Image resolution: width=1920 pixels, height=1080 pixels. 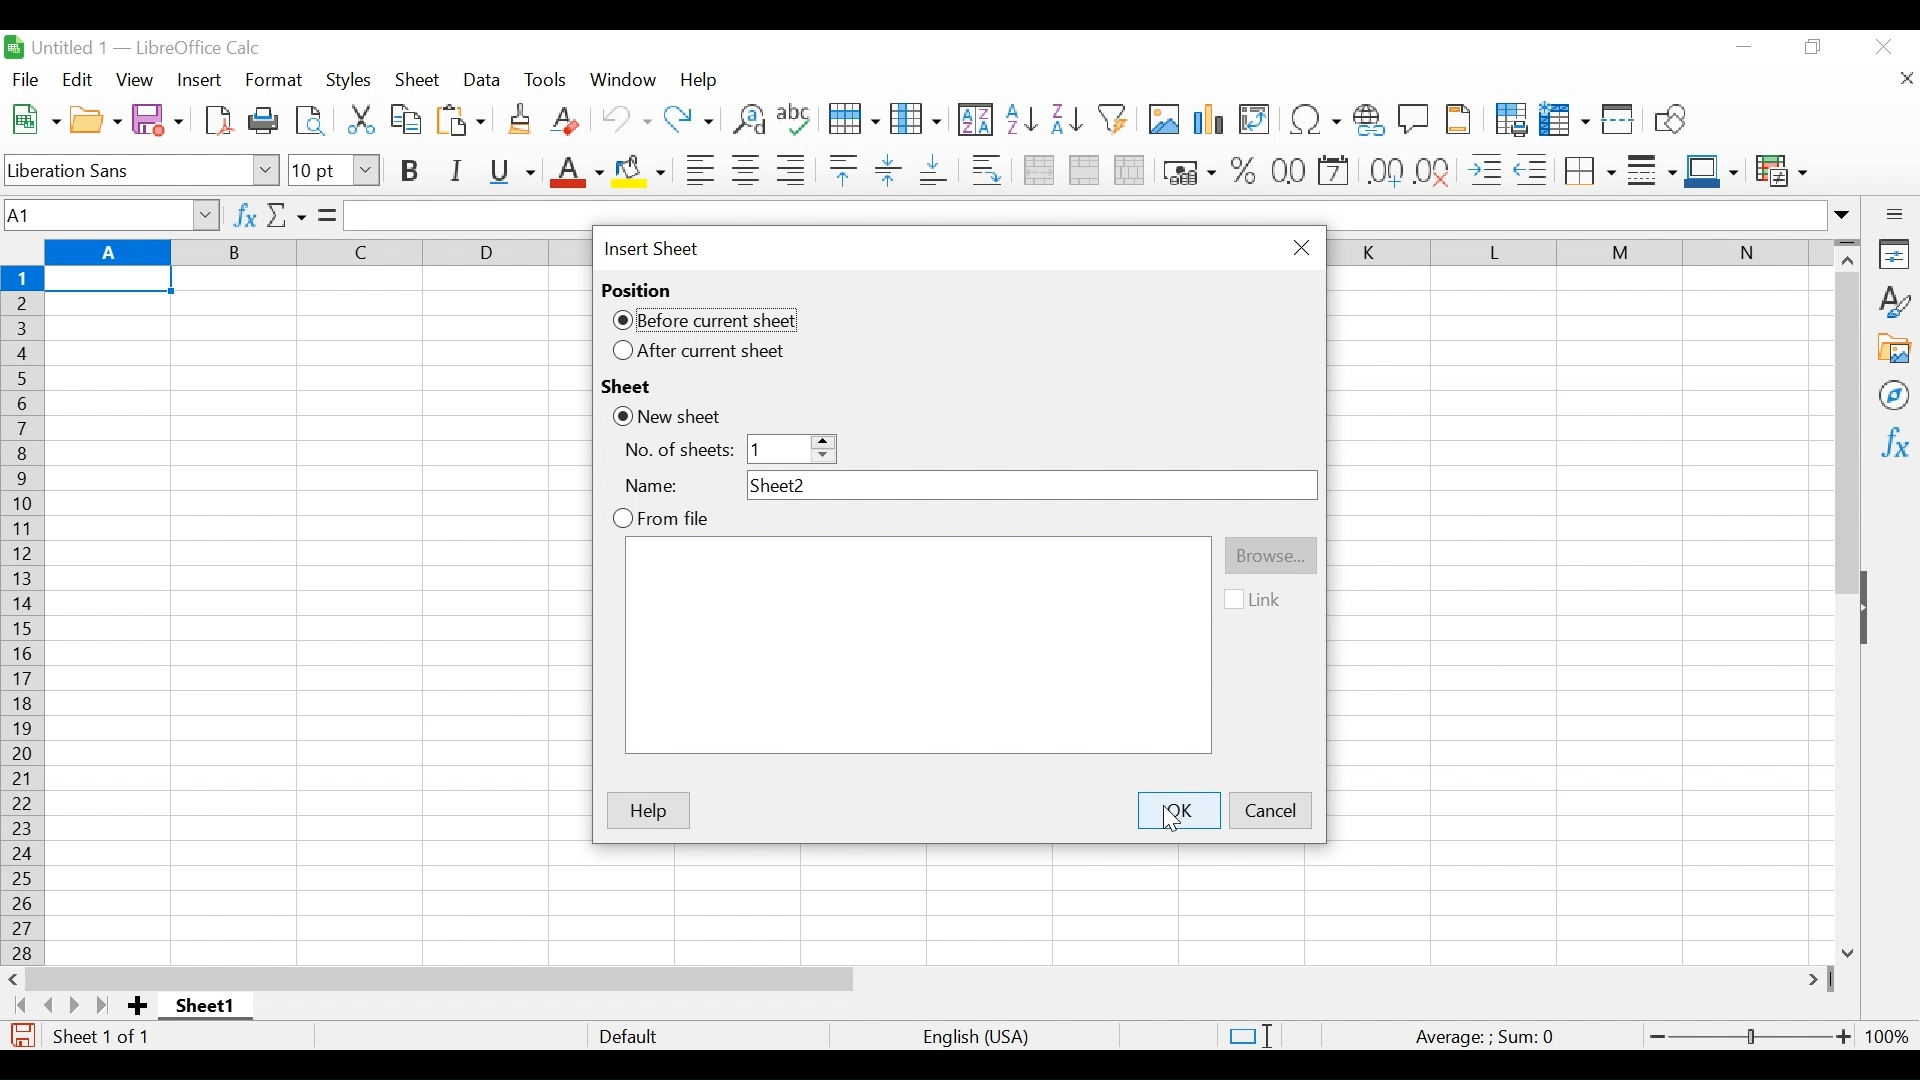 What do you see at coordinates (1887, 1034) in the screenshot?
I see `100%` at bounding box center [1887, 1034].